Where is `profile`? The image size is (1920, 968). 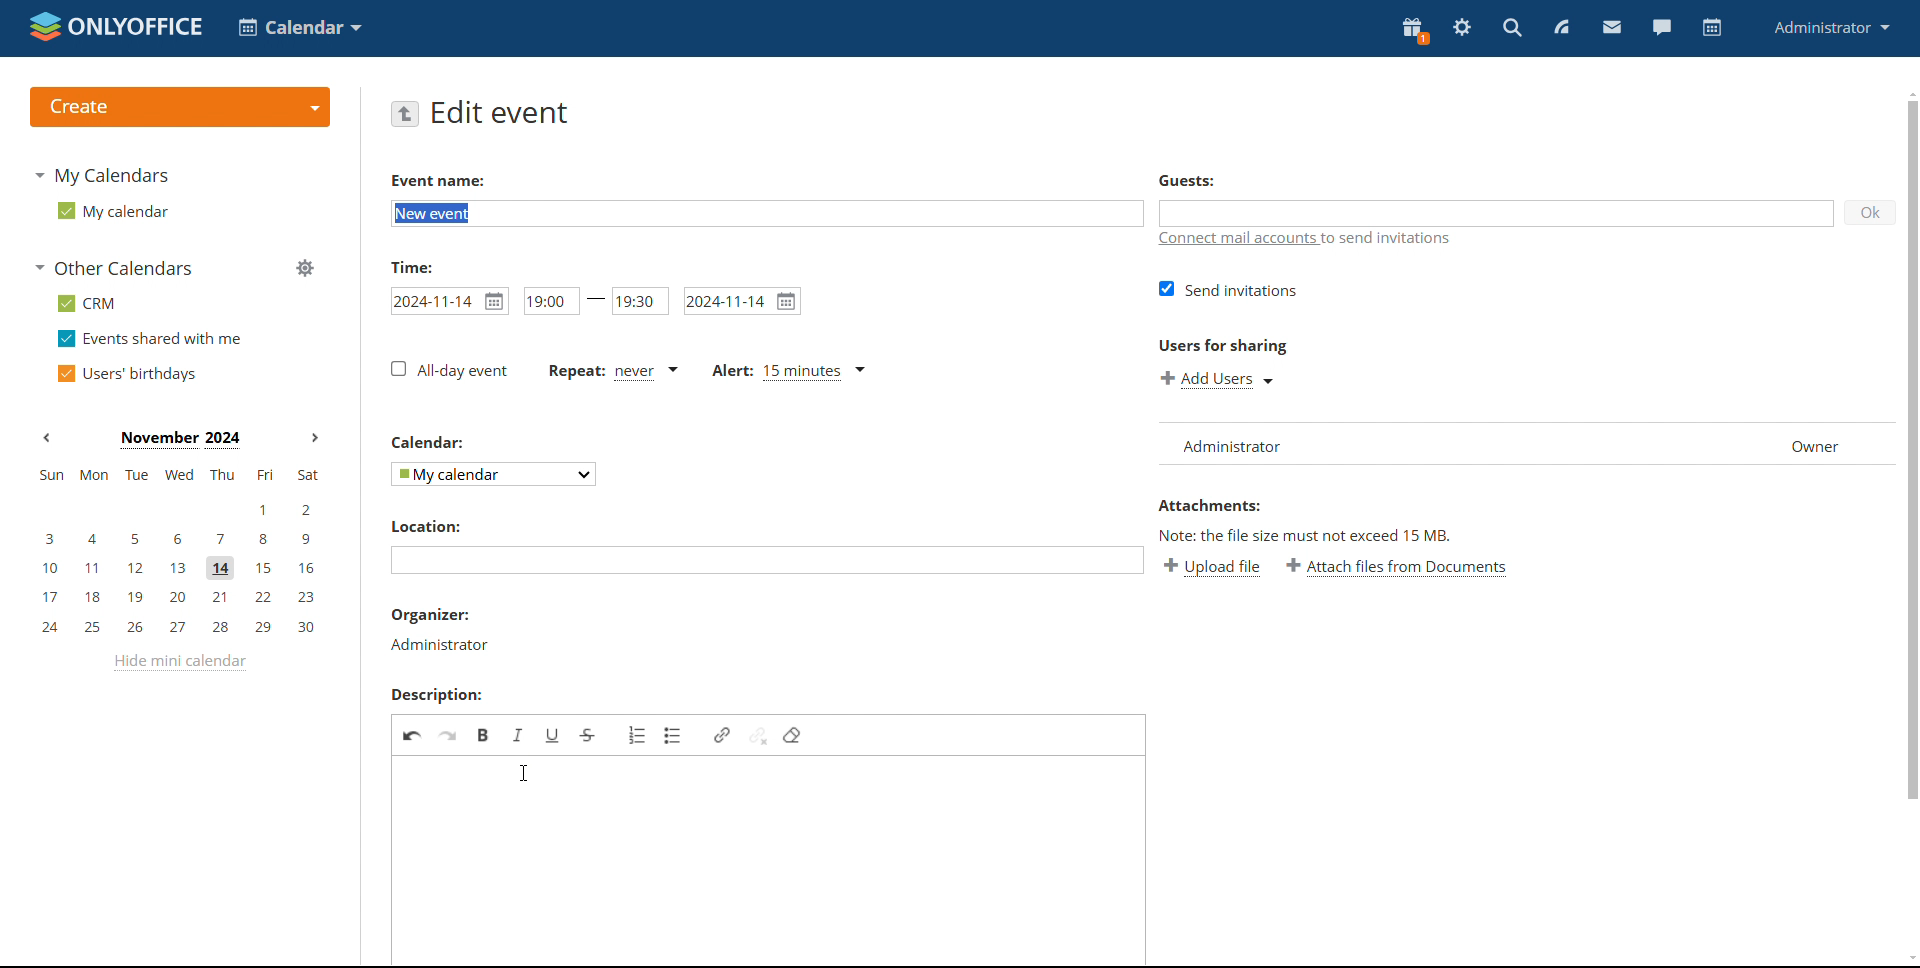 profile is located at coordinates (1833, 27).